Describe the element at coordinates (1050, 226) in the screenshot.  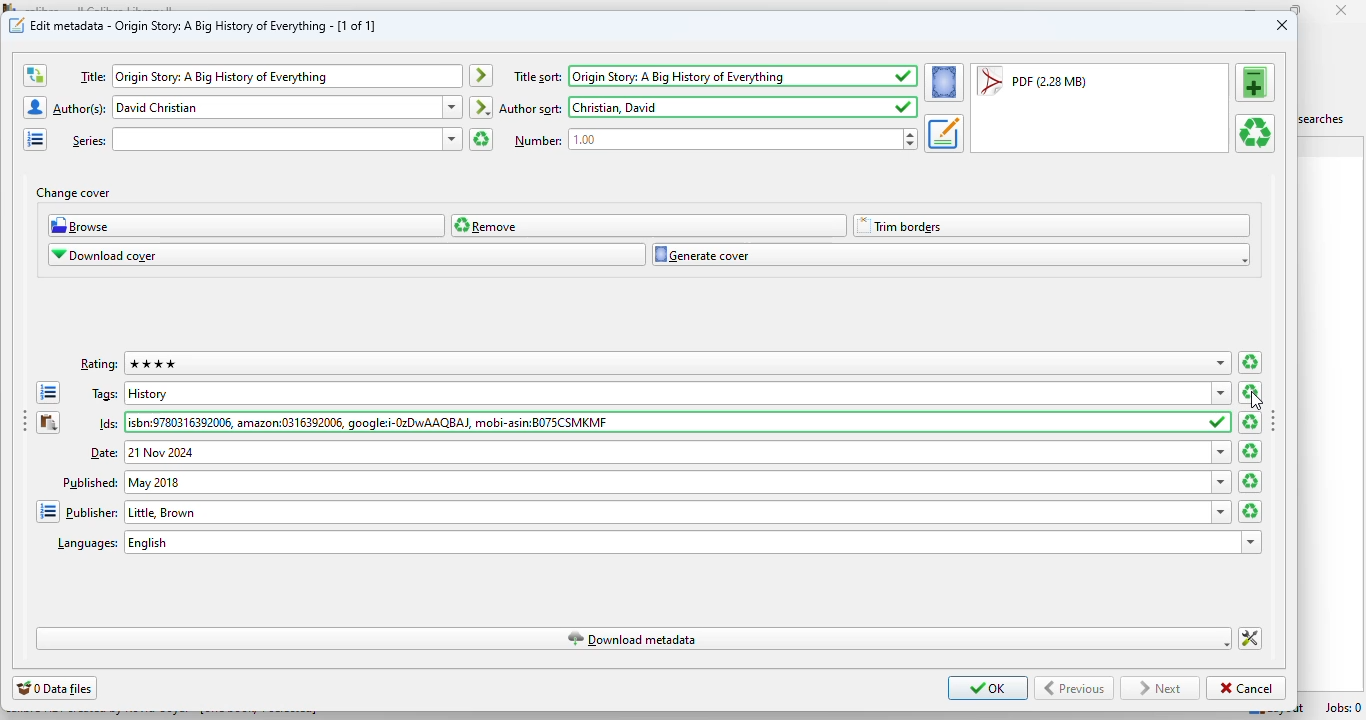
I see `trim borders` at that location.